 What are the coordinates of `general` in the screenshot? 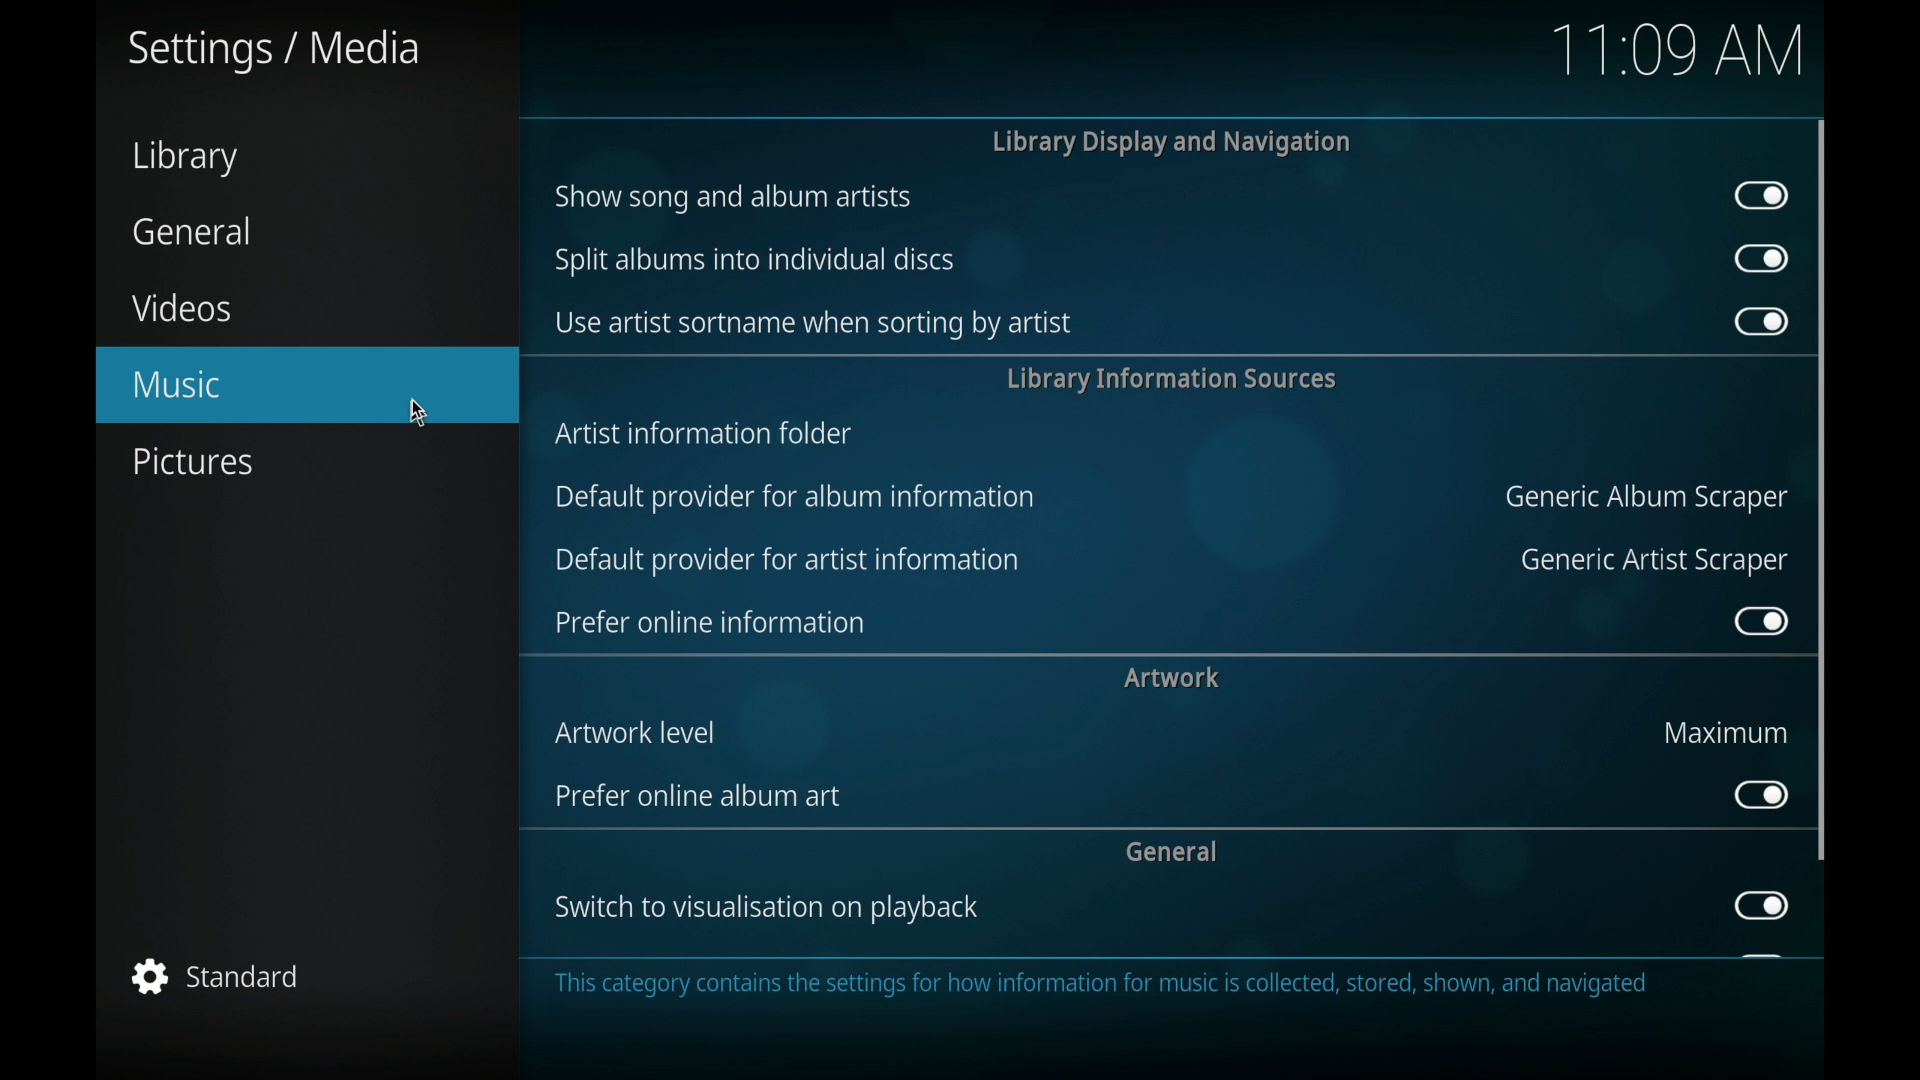 It's located at (191, 229).